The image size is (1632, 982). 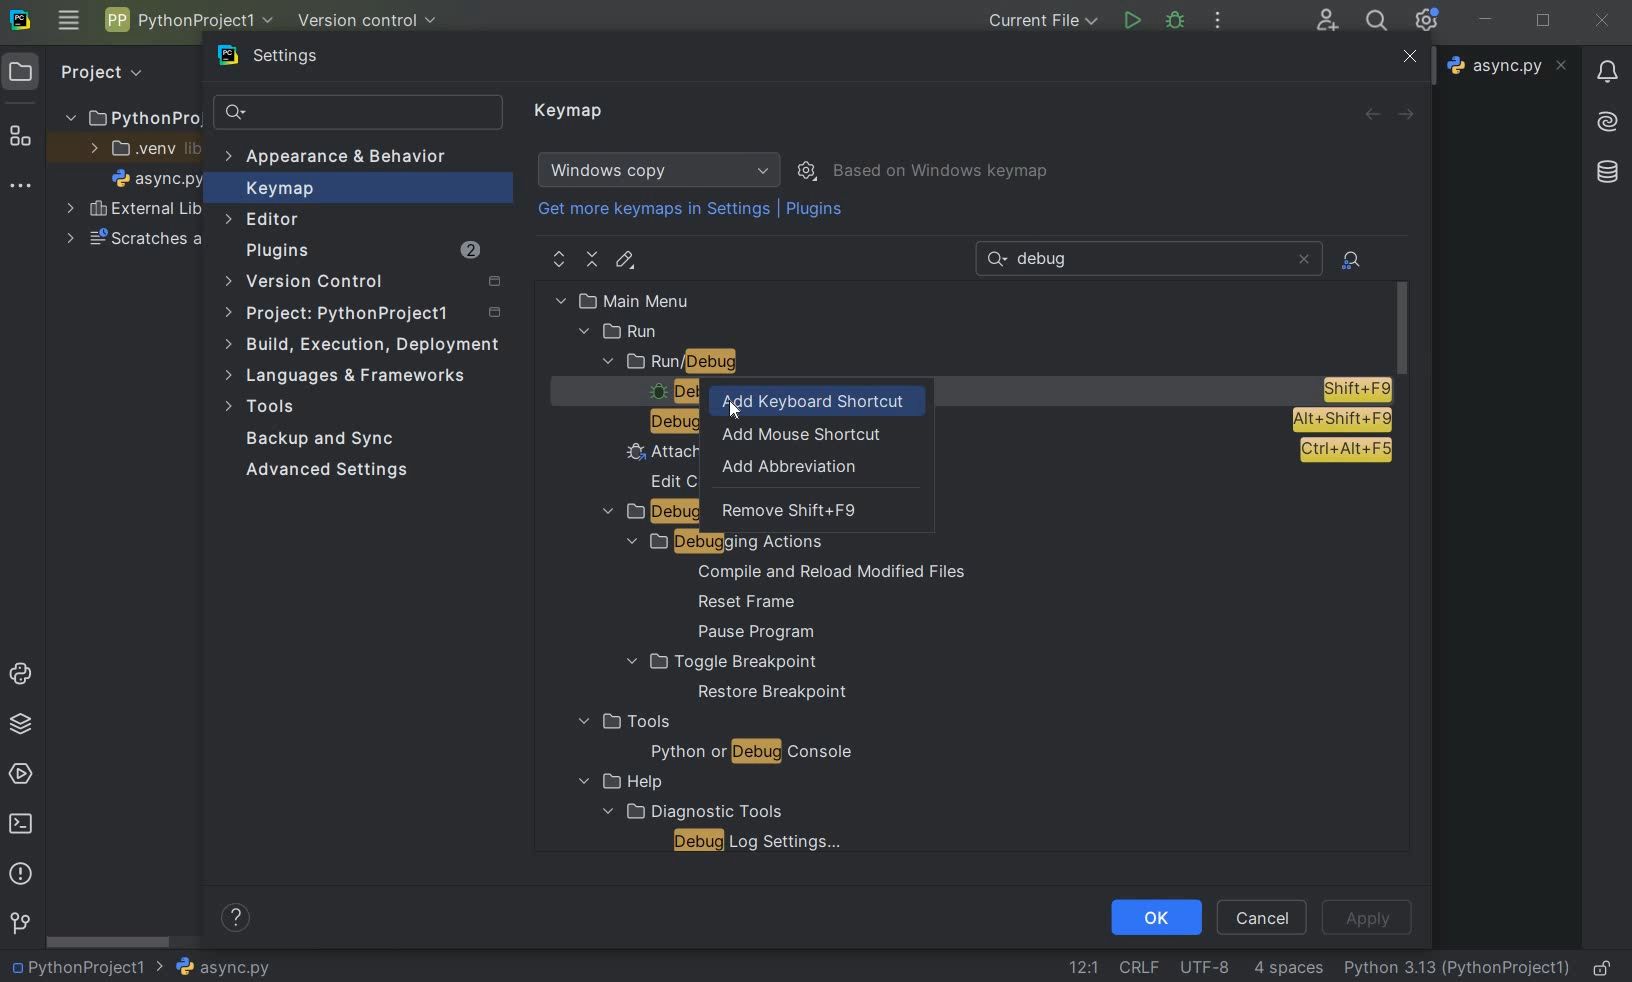 I want to click on add mouse shortcut, so click(x=799, y=434).